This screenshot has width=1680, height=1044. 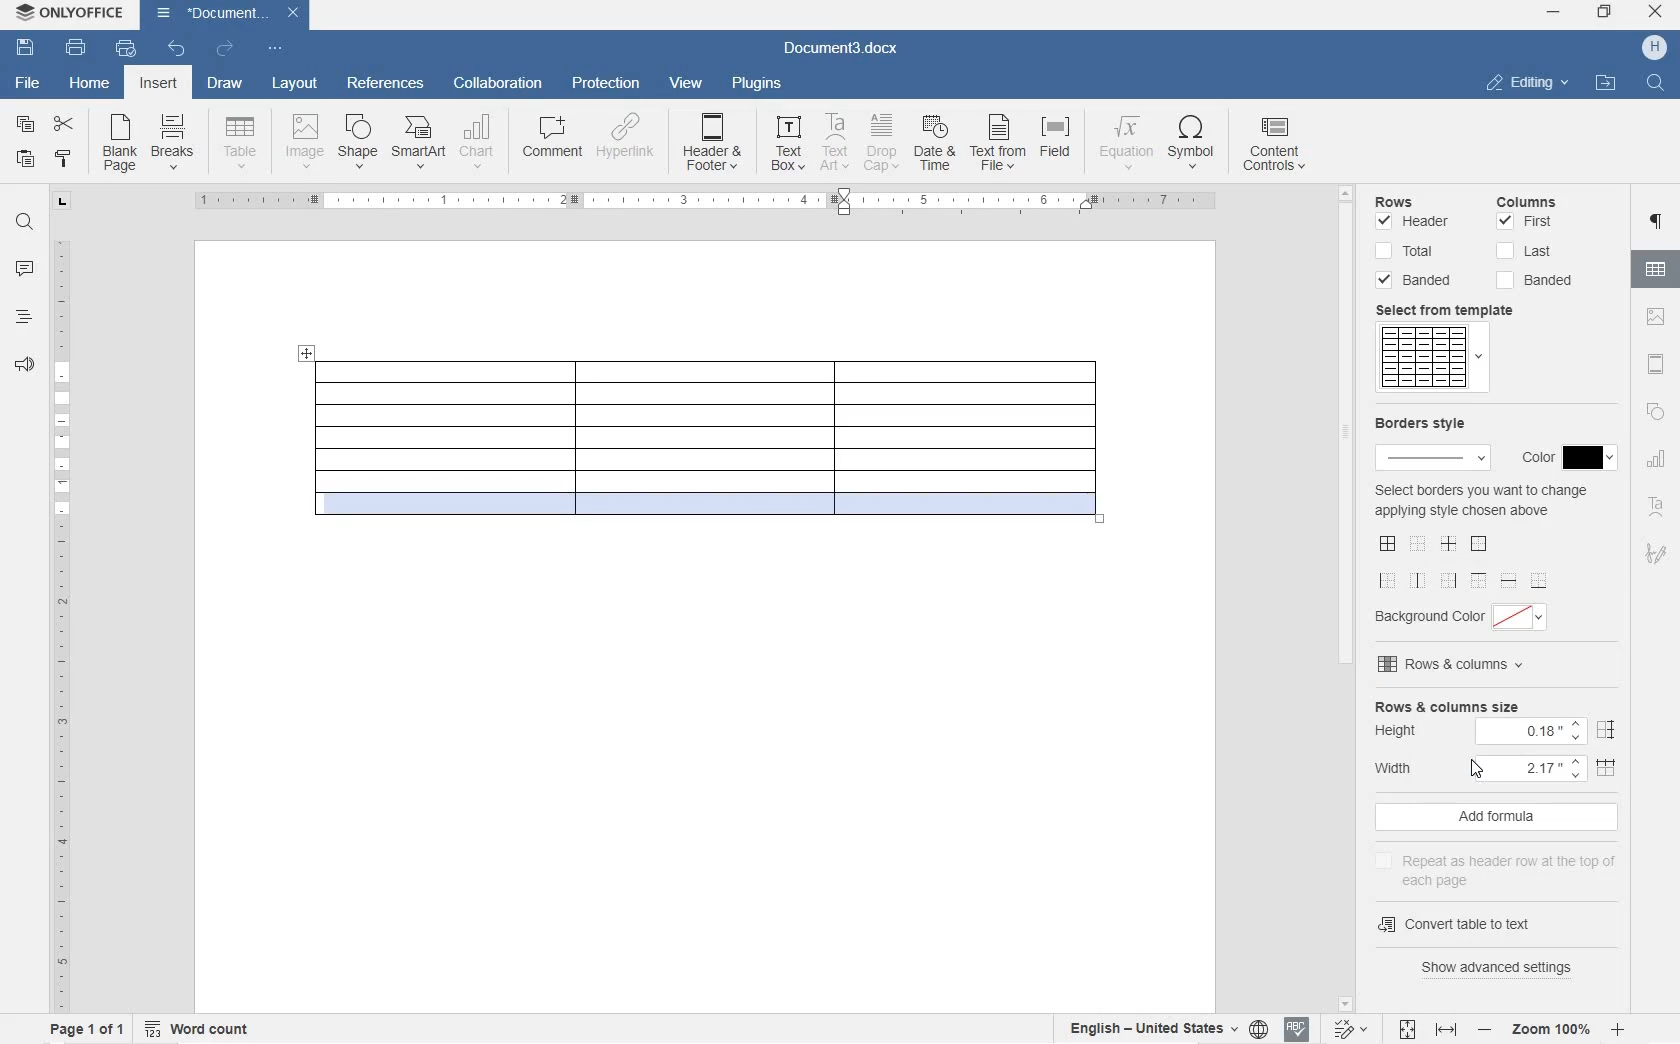 What do you see at coordinates (1525, 251) in the screenshot?
I see `Last` at bounding box center [1525, 251].